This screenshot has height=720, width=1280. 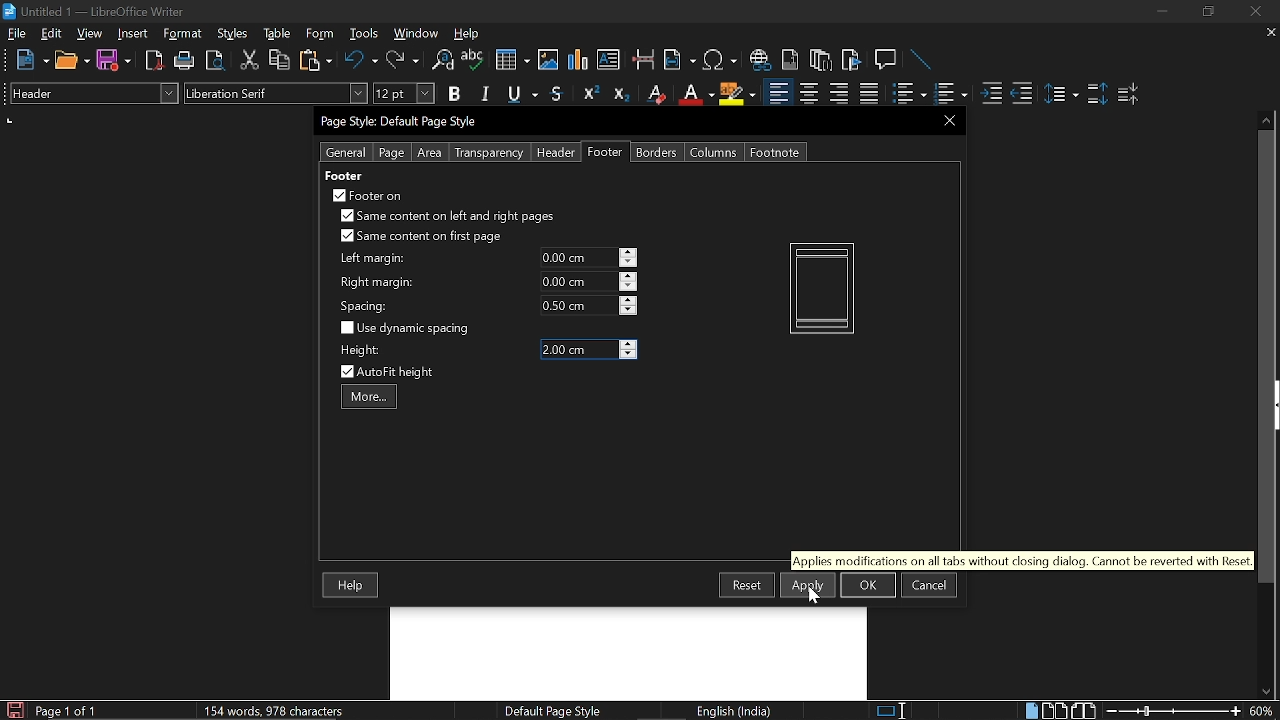 What do you see at coordinates (486, 94) in the screenshot?
I see `Italic` at bounding box center [486, 94].